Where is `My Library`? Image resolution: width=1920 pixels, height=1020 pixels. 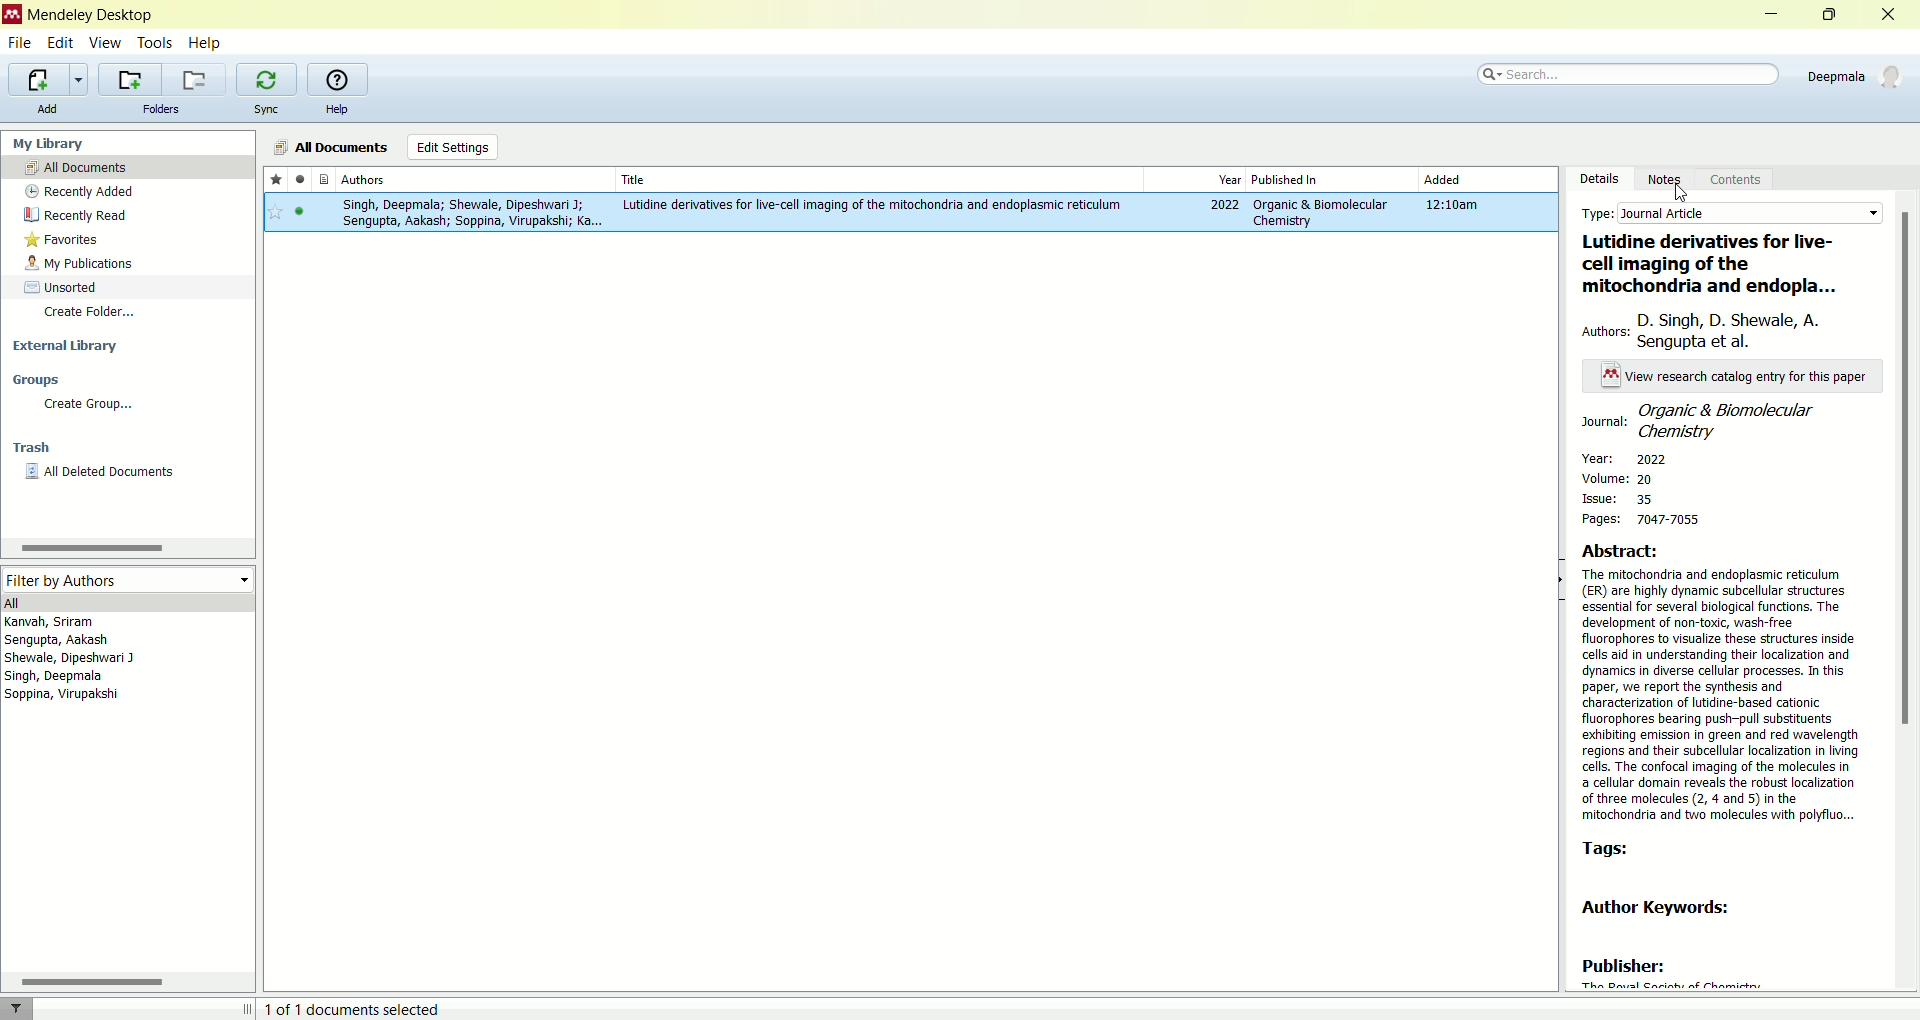 My Library is located at coordinates (130, 142).